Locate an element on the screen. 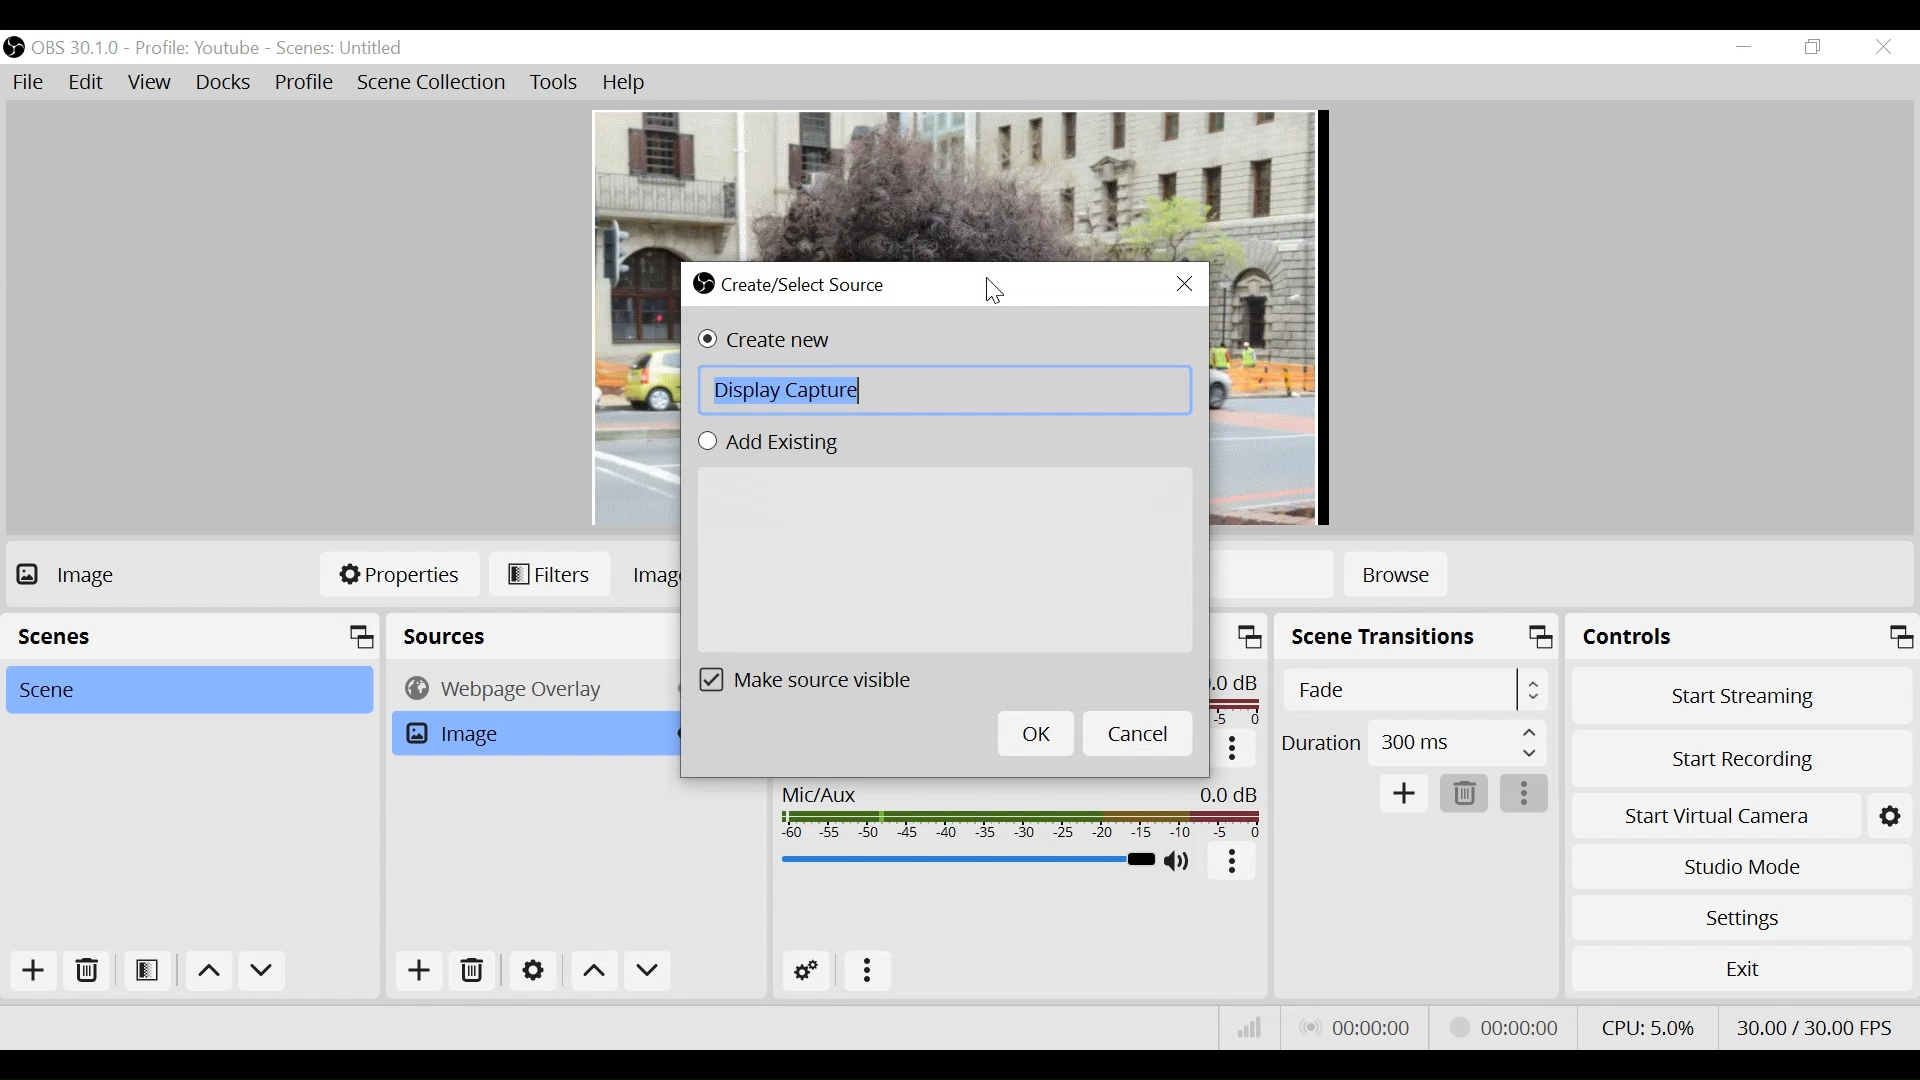 The image size is (1920, 1080). Open Scene Filter is located at coordinates (145, 972).